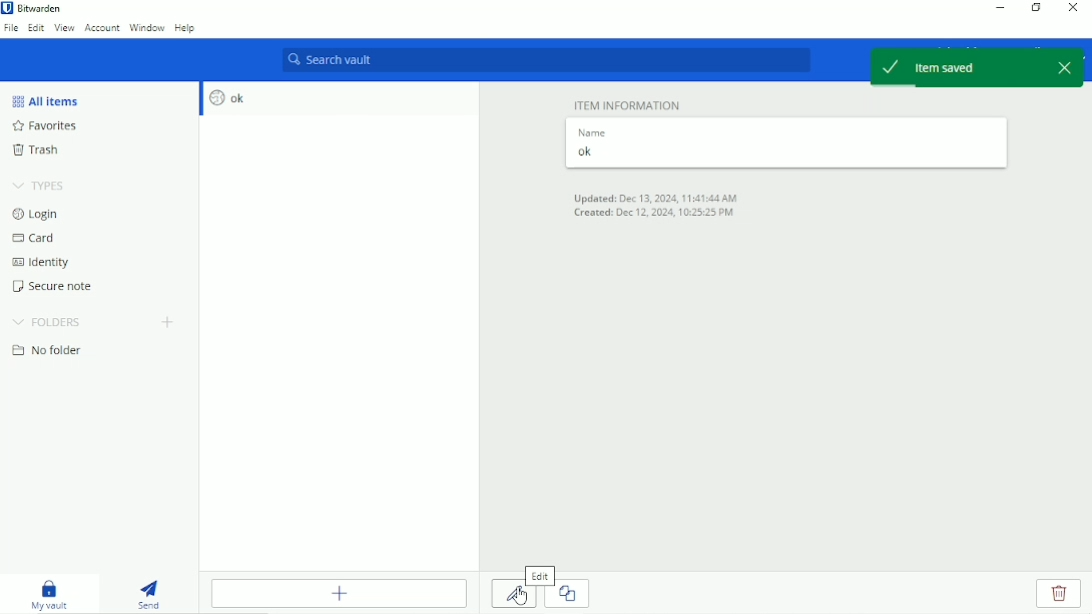  I want to click on Name ok, so click(787, 143).